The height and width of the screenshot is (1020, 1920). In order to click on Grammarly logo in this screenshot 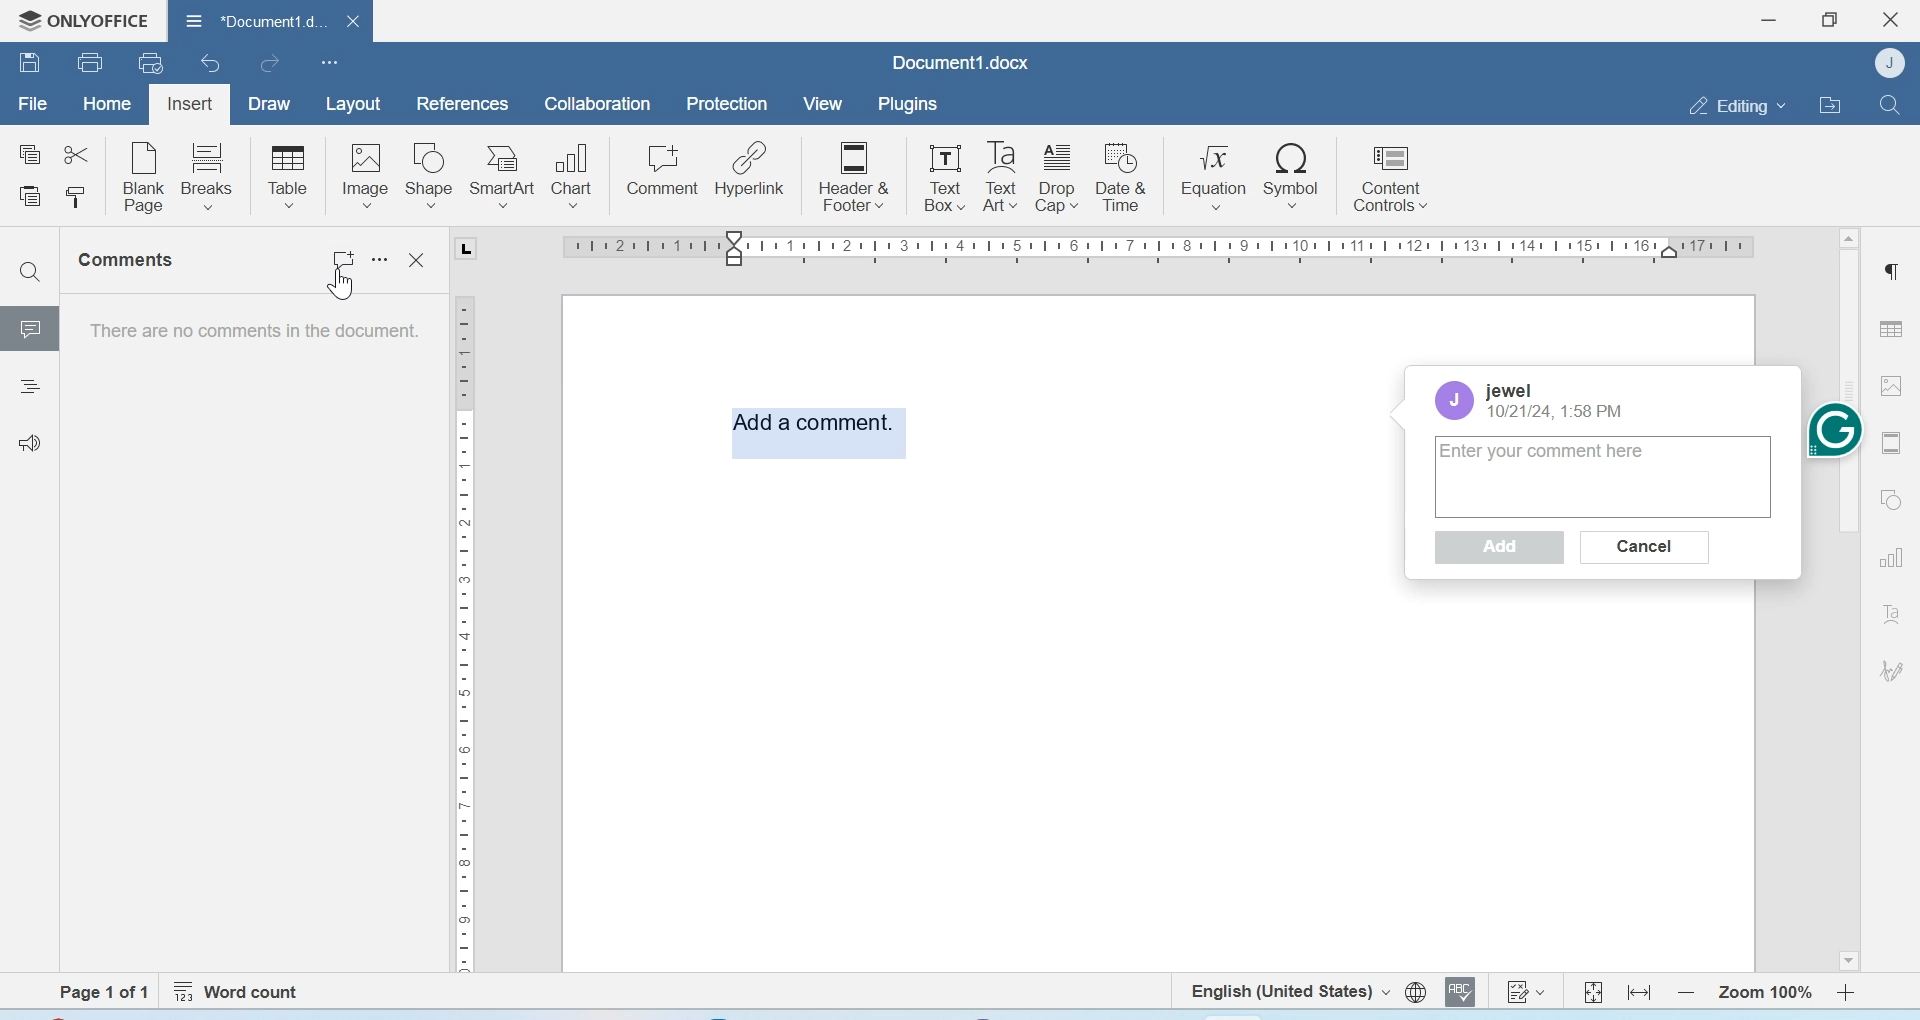, I will do `click(1832, 428)`.